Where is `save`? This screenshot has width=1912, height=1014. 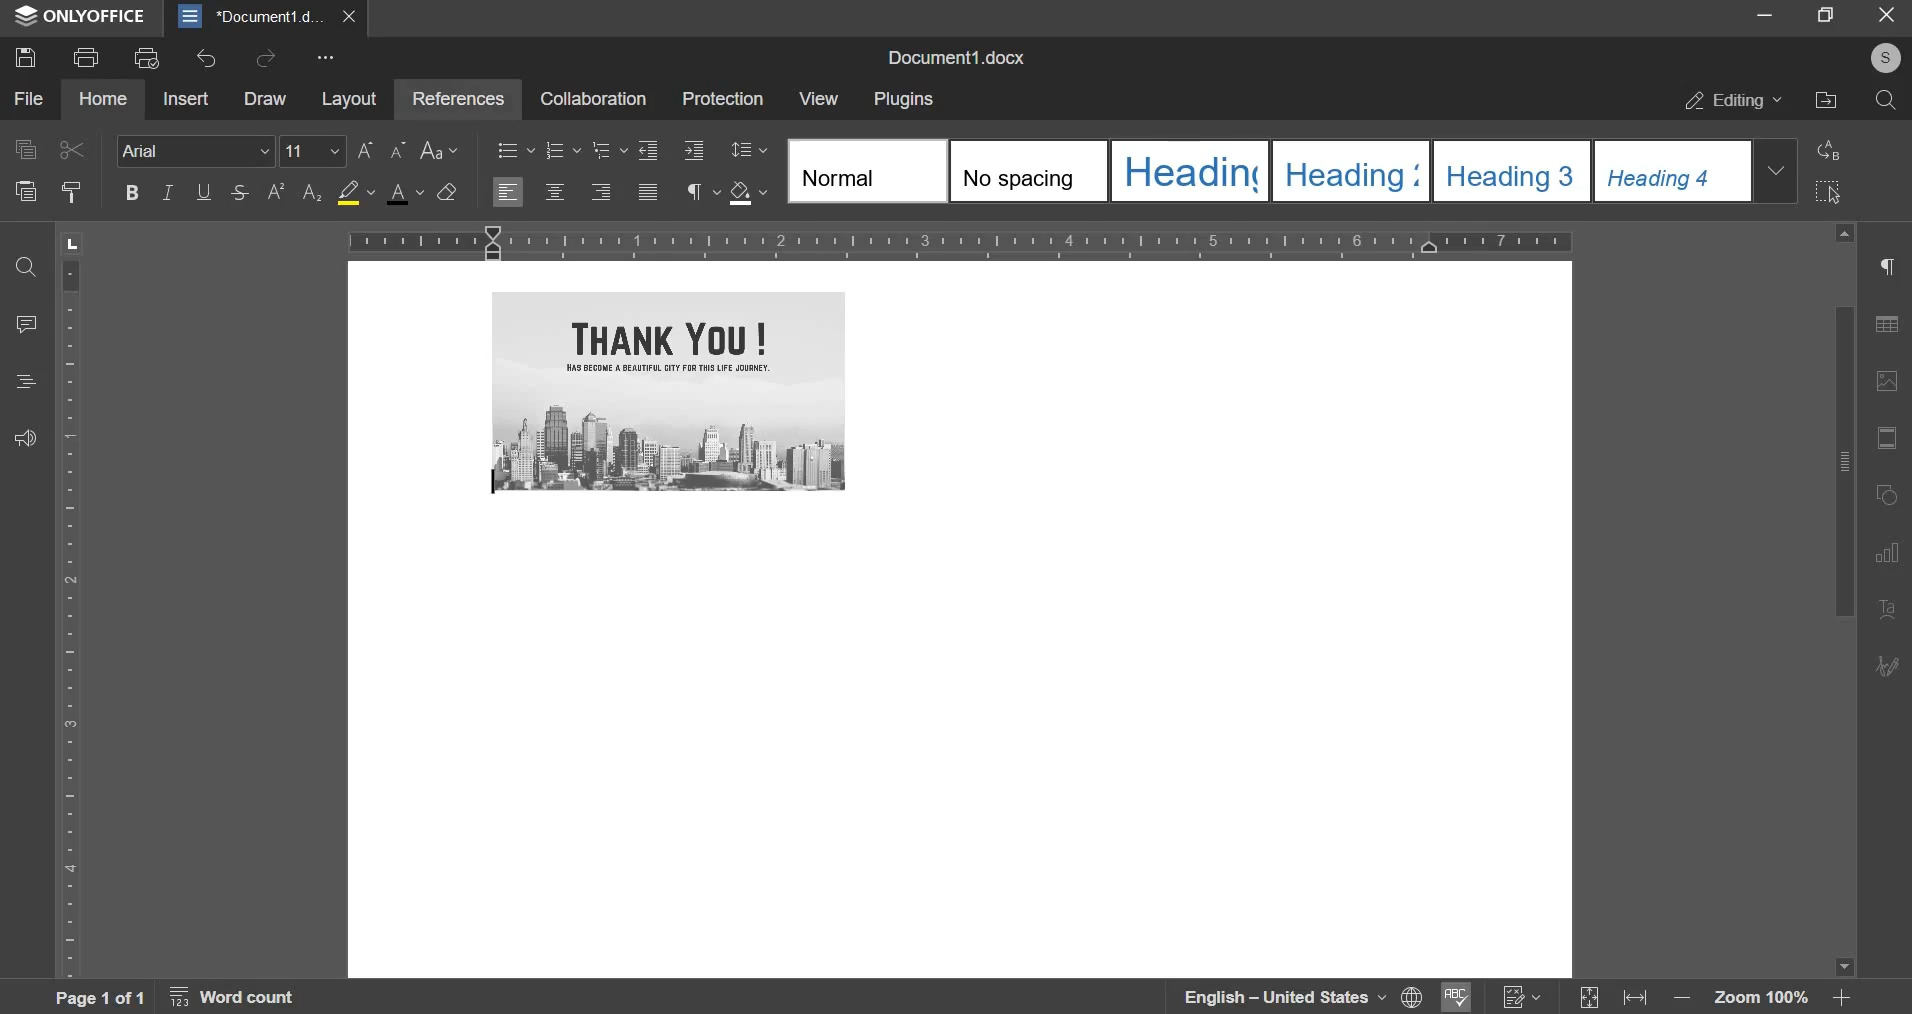 save is located at coordinates (24, 56).